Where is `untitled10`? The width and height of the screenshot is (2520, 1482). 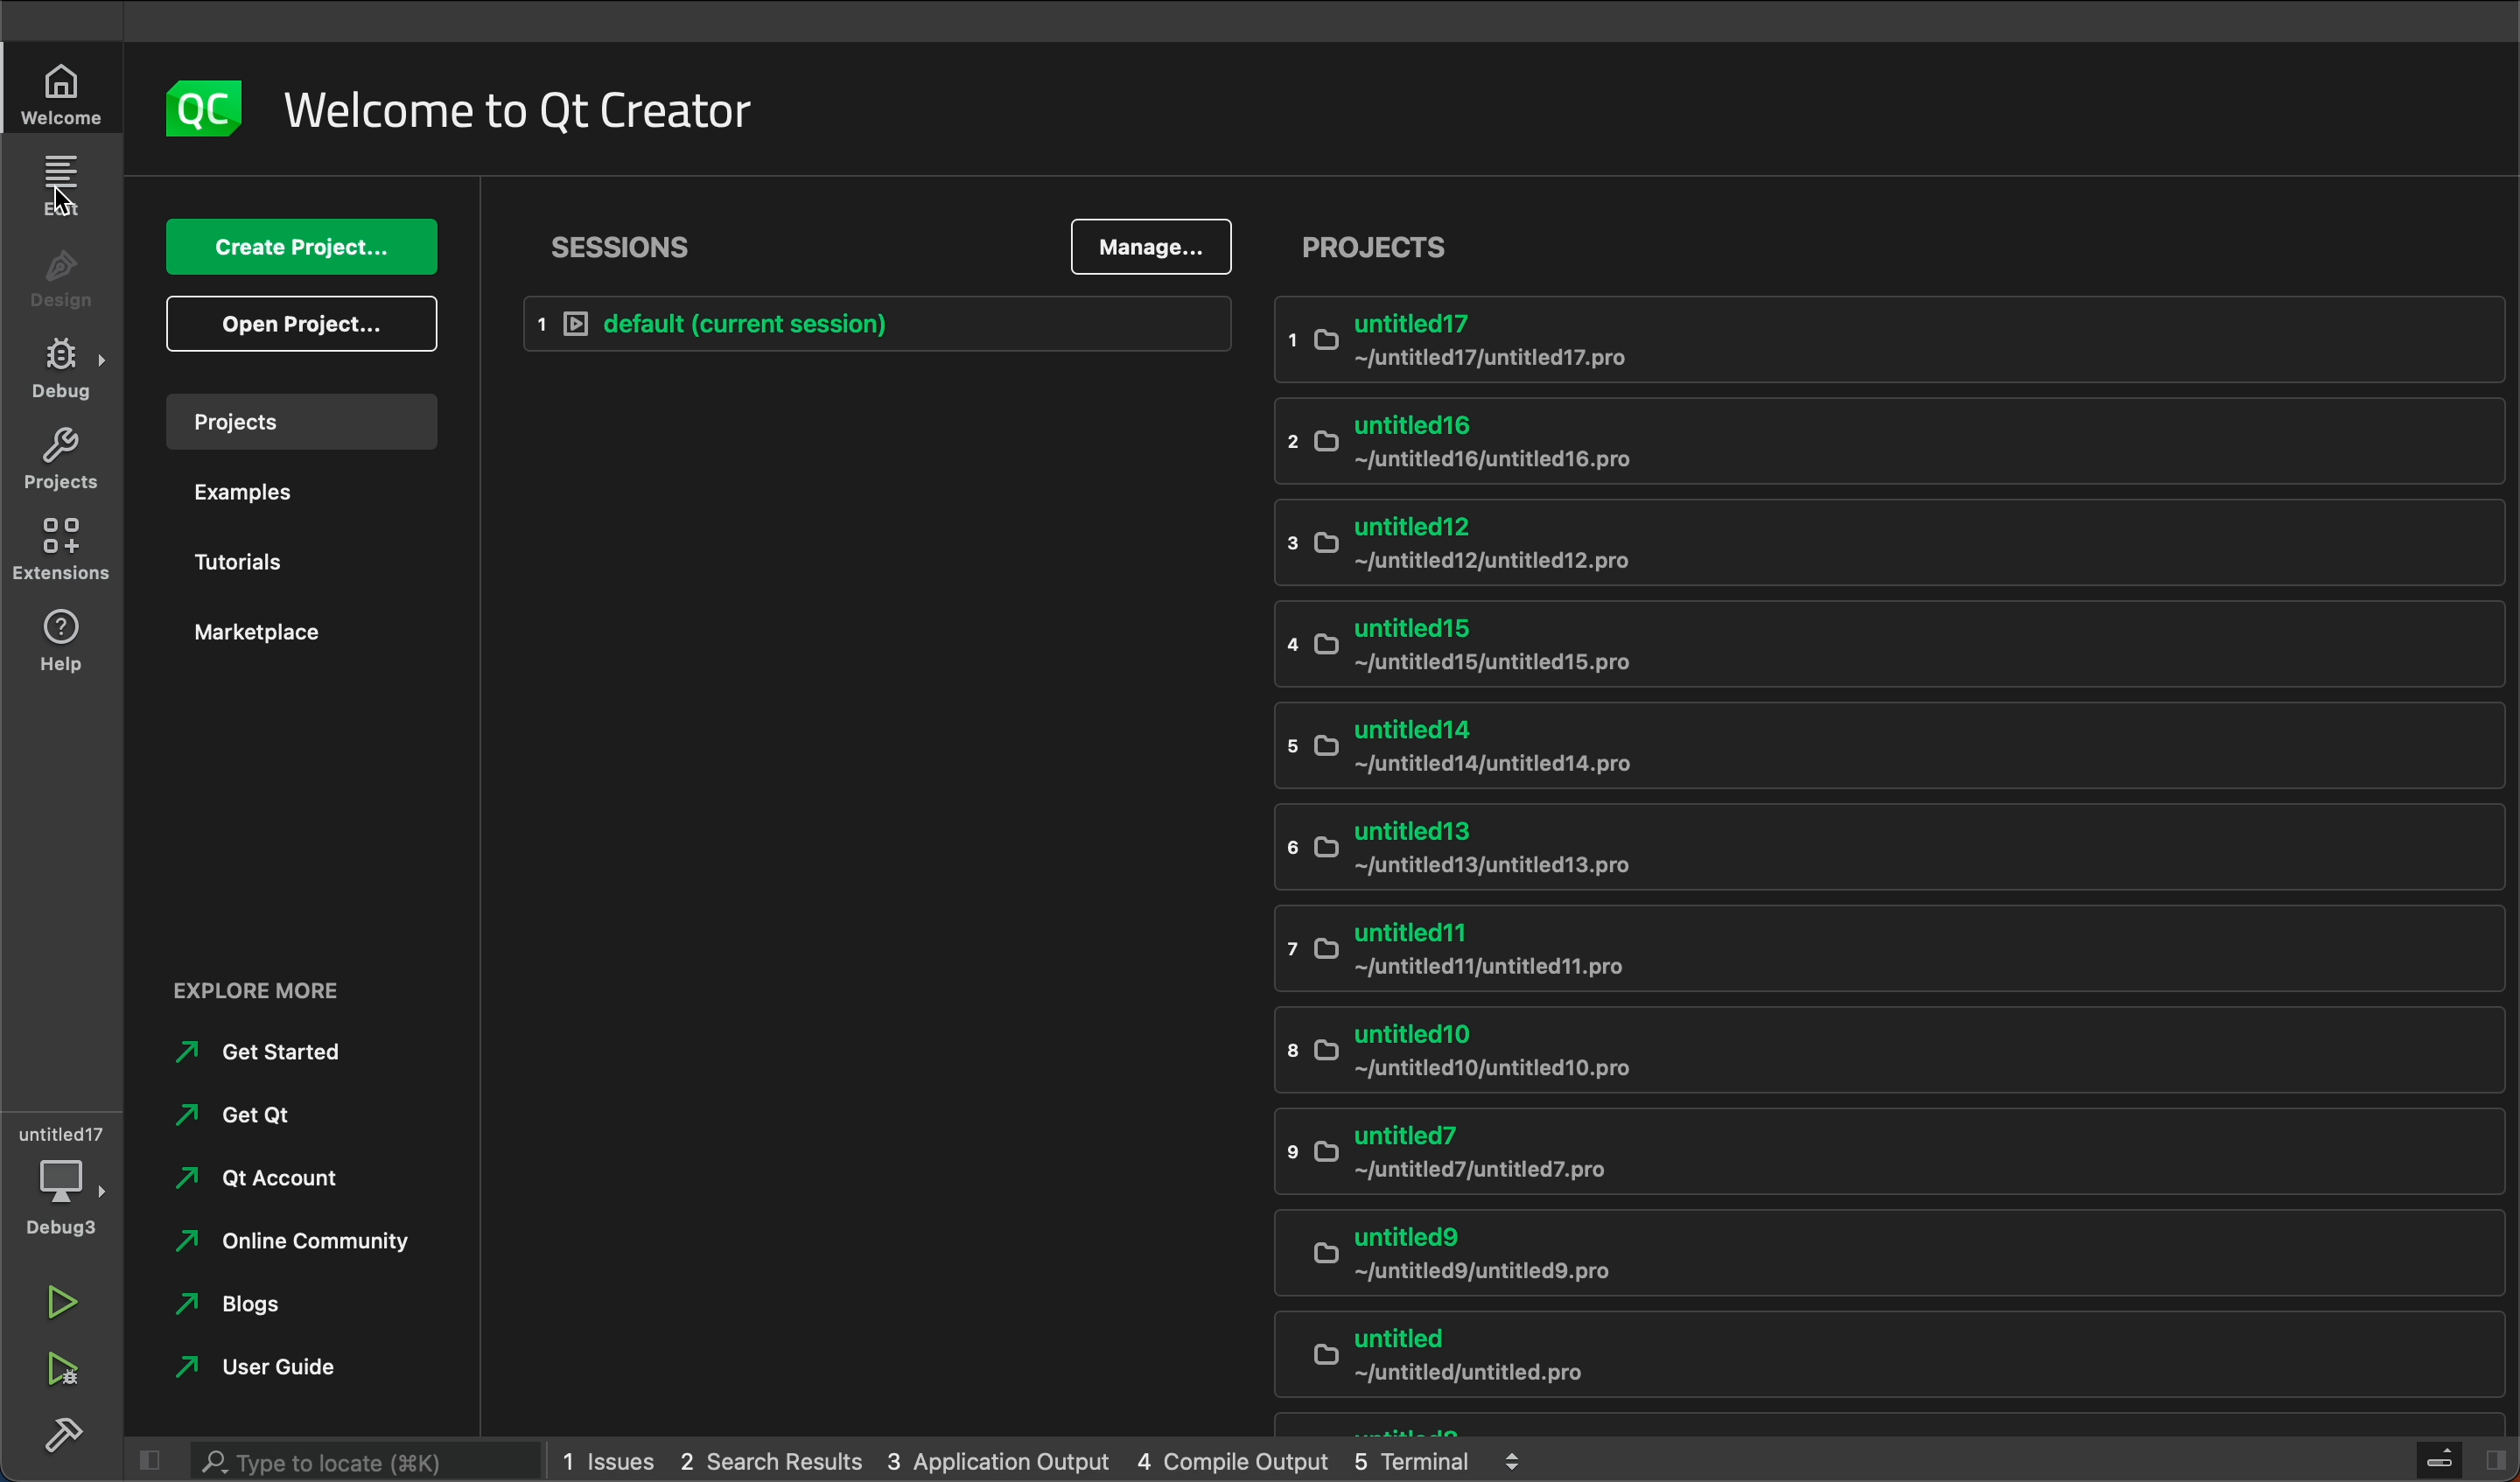
untitled10 is located at coordinates (1848, 1053).